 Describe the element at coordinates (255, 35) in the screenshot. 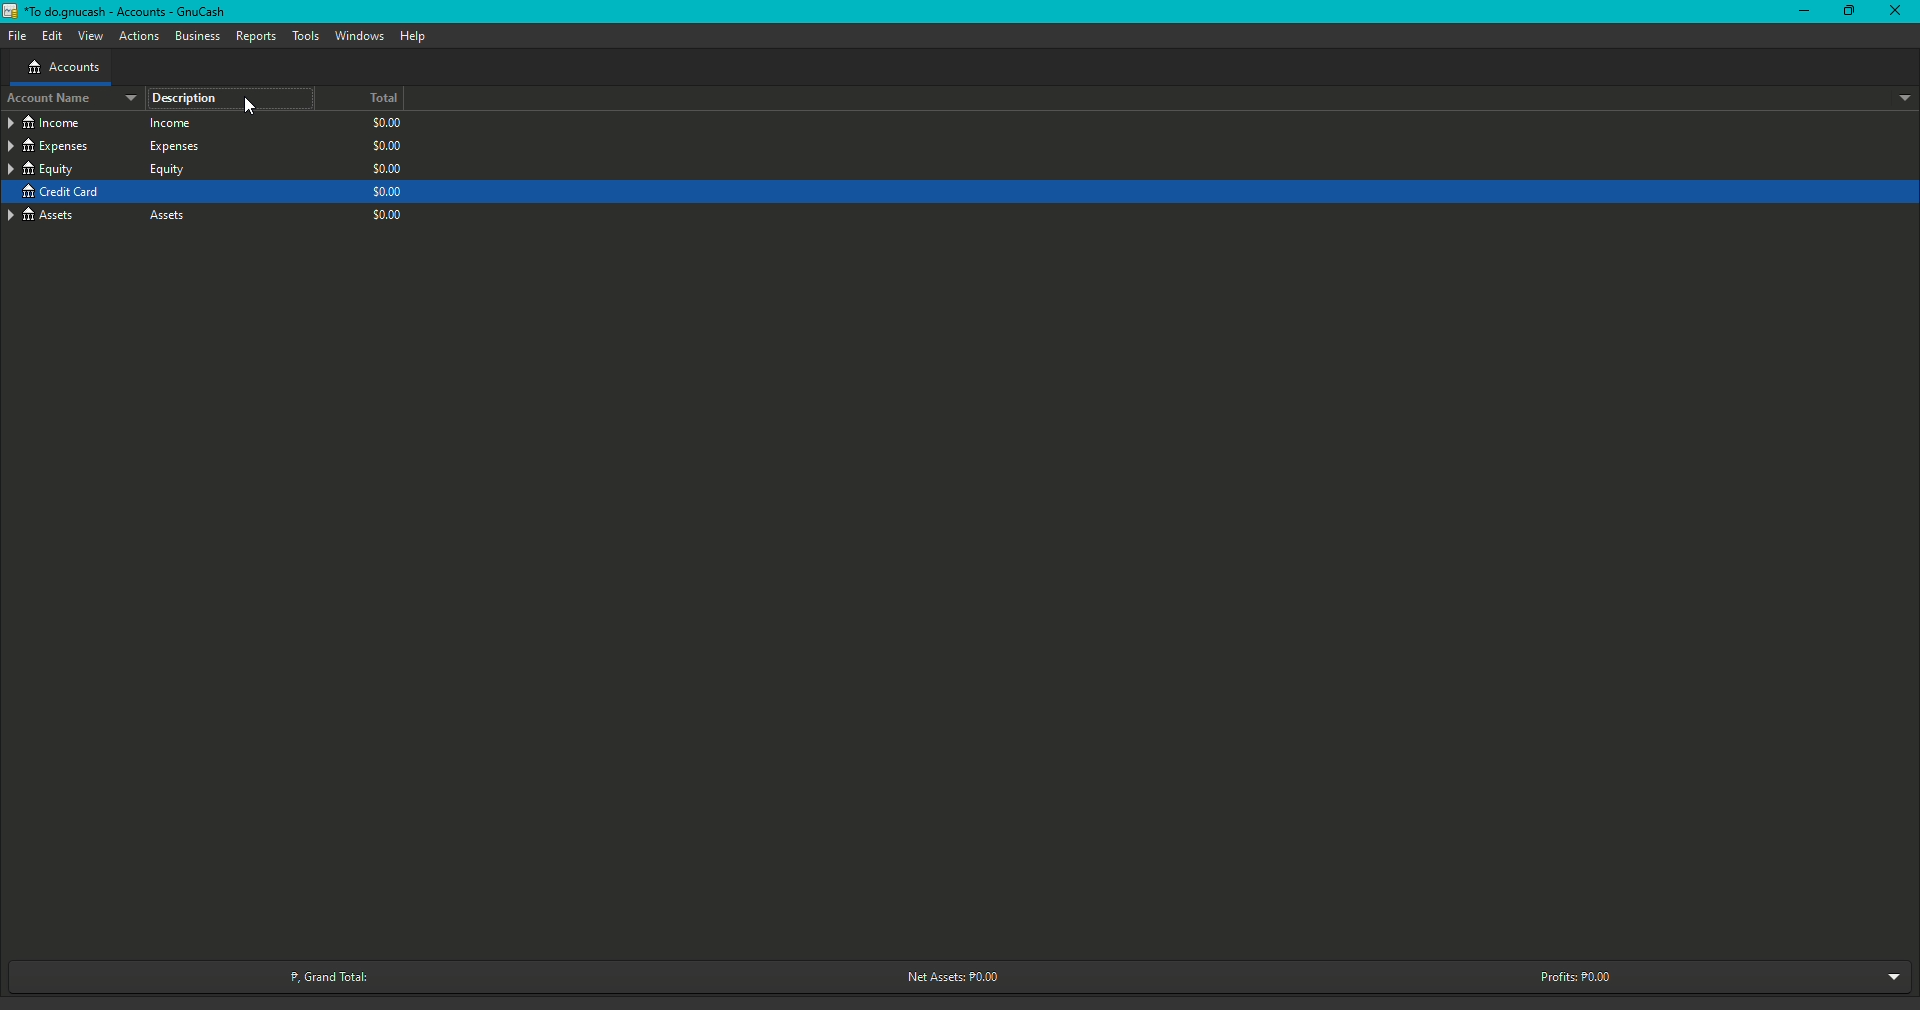

I see `Reports` at that location.